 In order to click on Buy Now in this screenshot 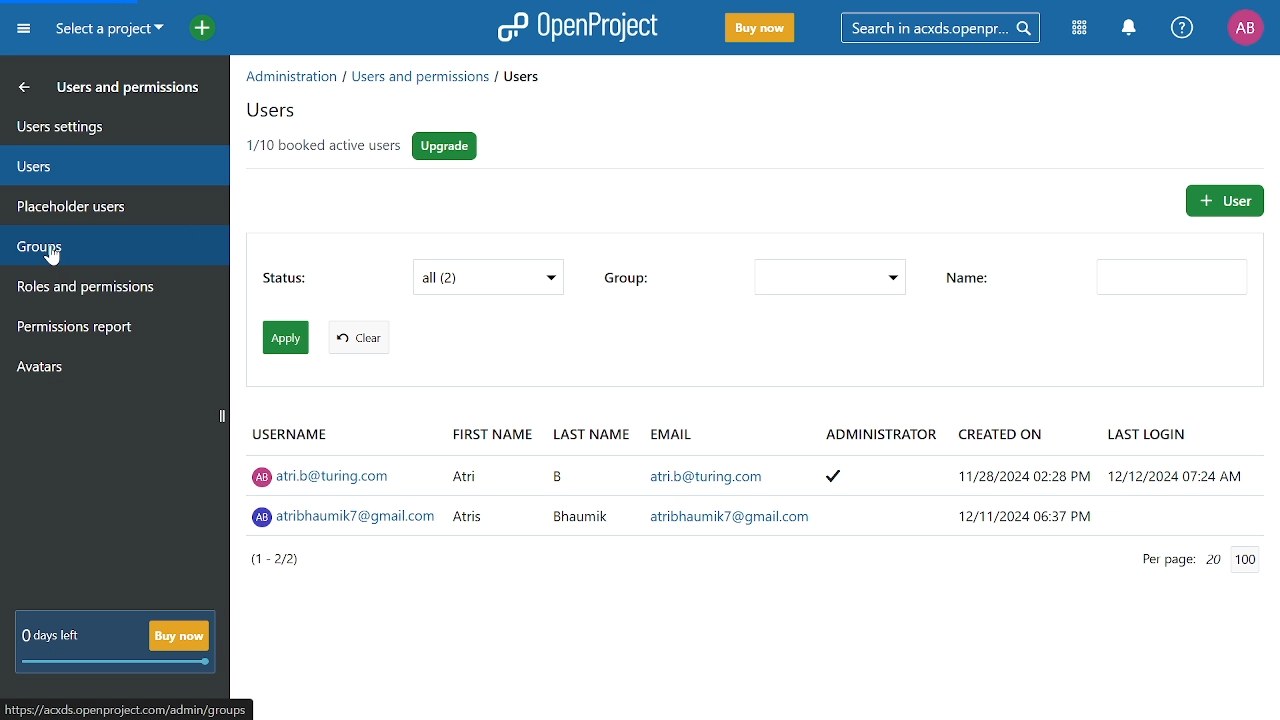, I will do `click(760, 29)`.